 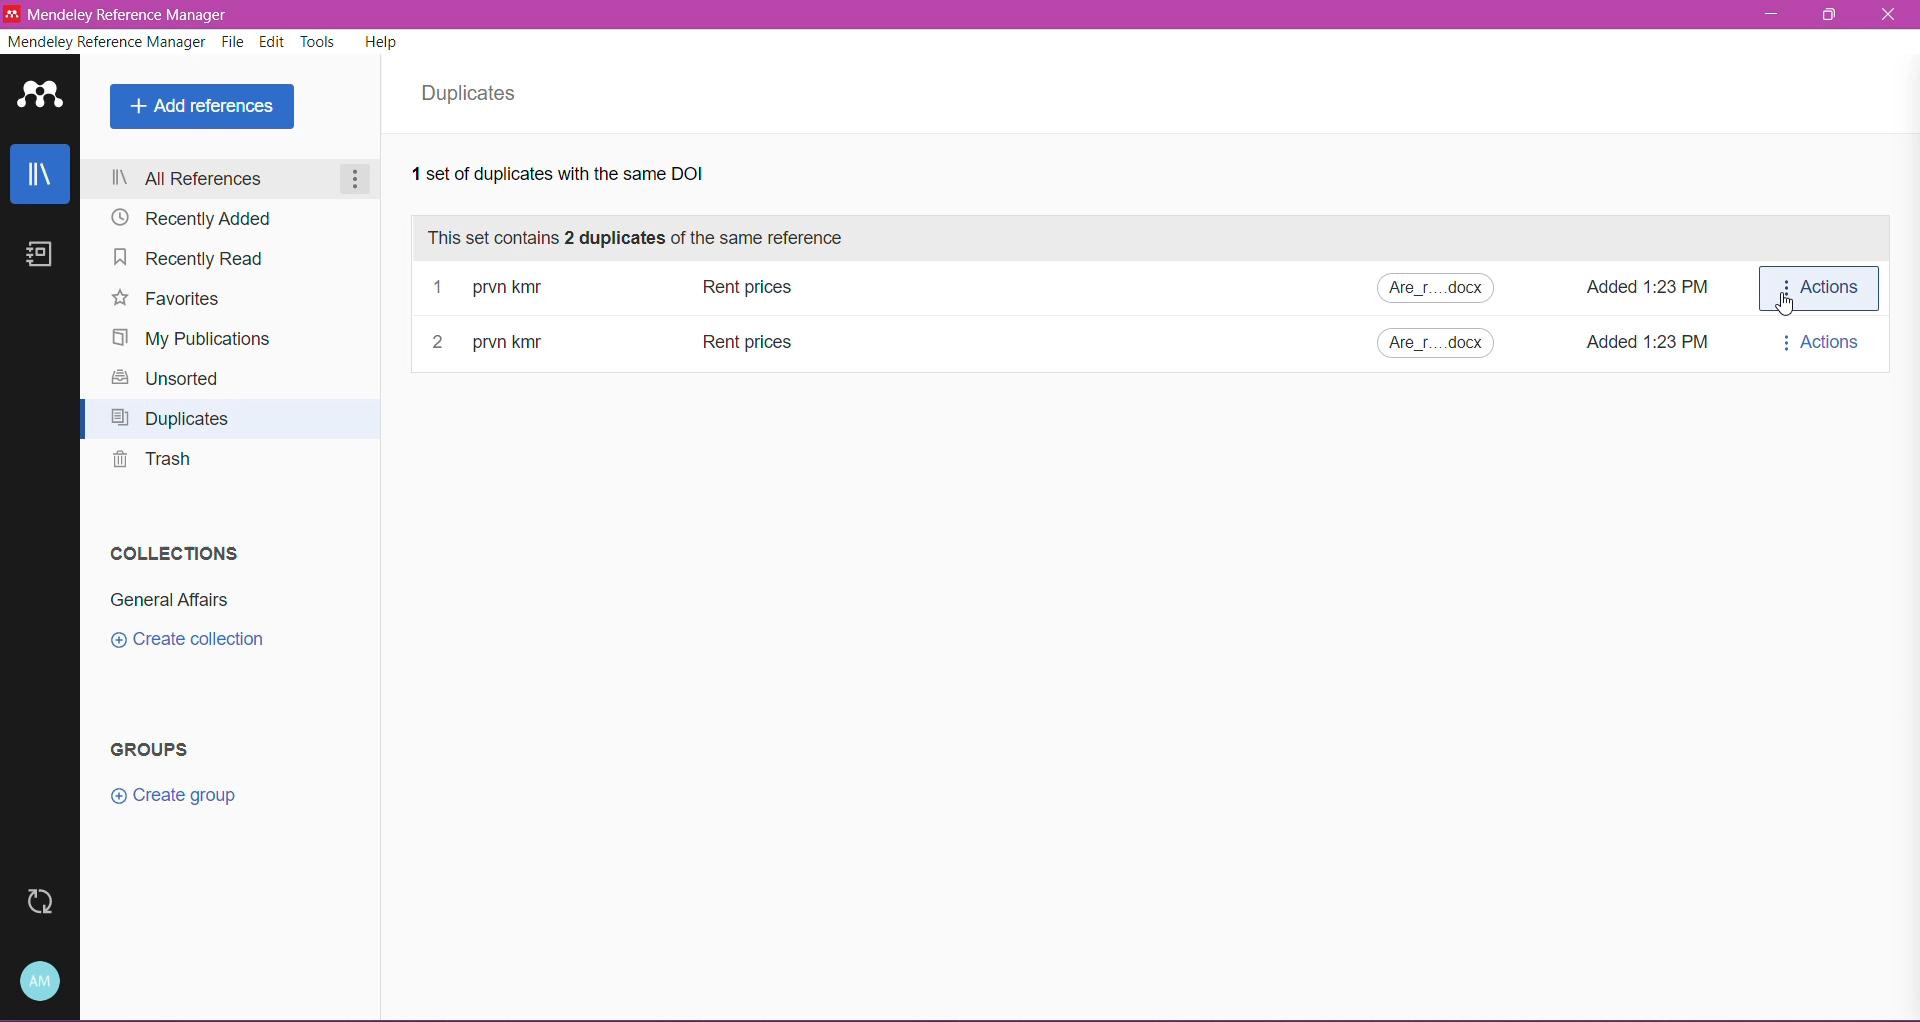 I want to click on My Publications, so click(x=193, y=338).